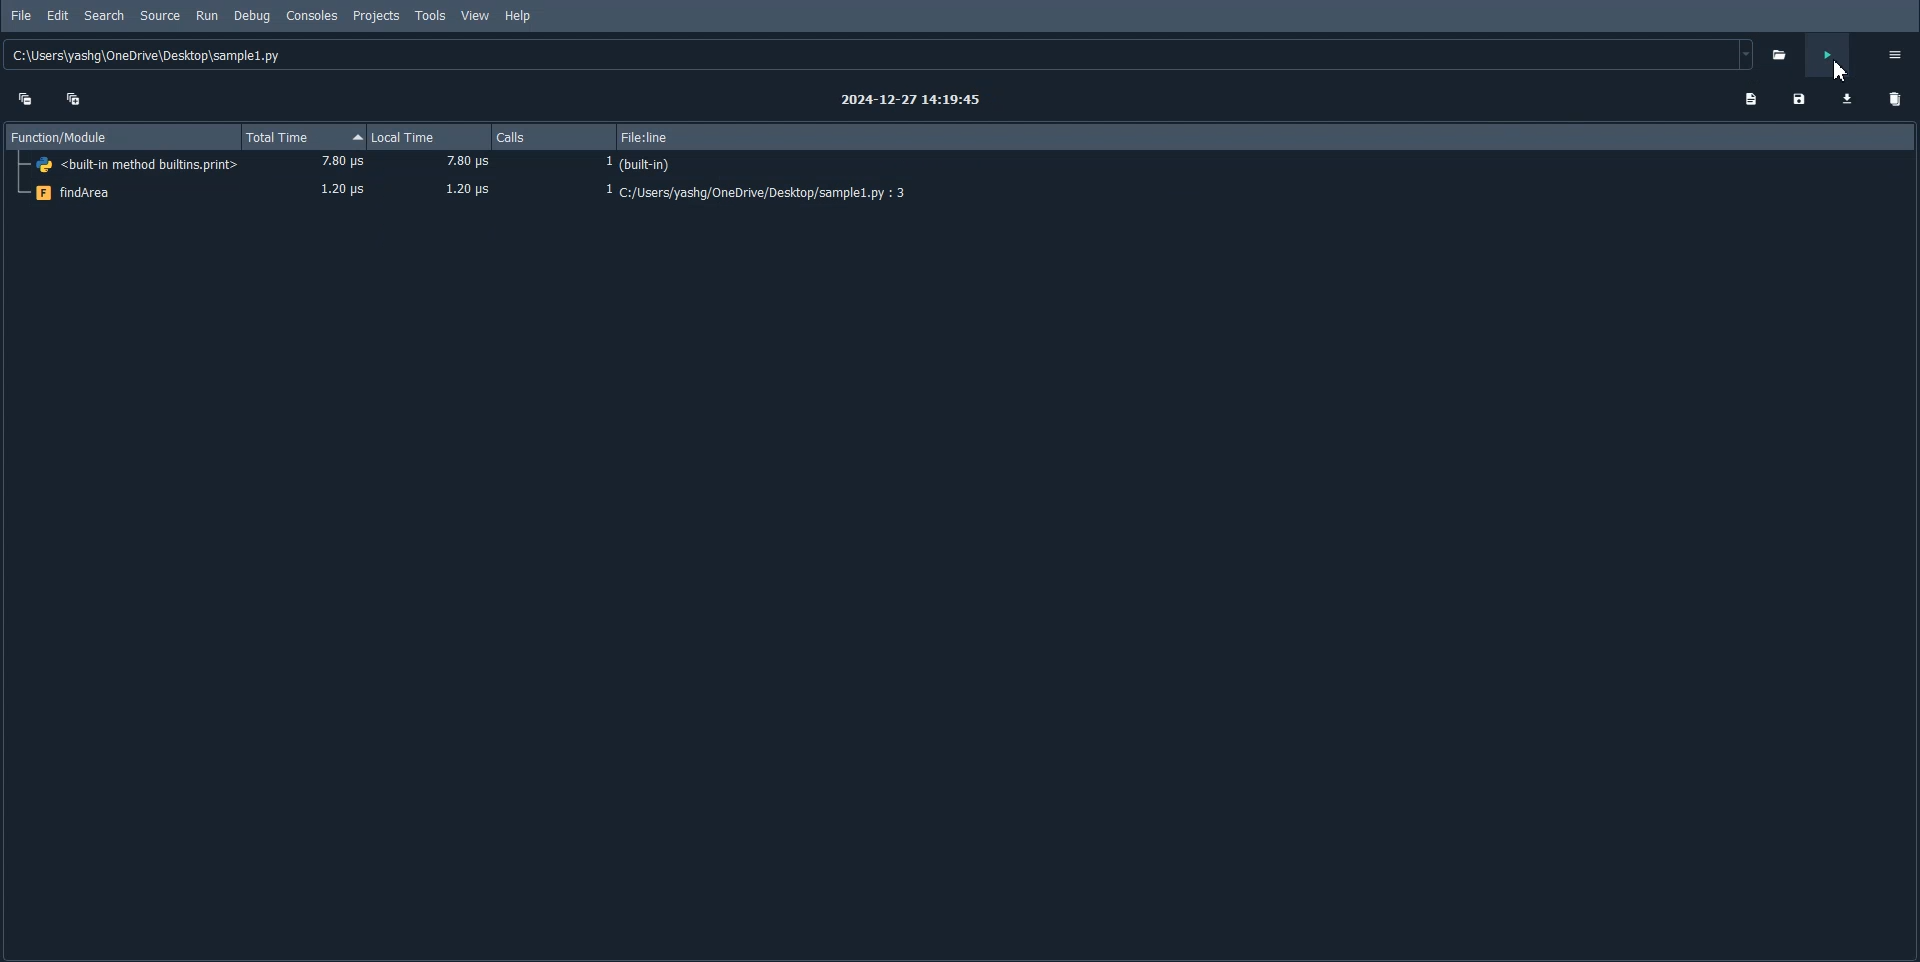 Image resolution: width=1920 pixels, height=962 pixels. What do you see at coordinates (1270, 136) in the screenshot?
I see `File Line` at bounding box center [1270, 136].